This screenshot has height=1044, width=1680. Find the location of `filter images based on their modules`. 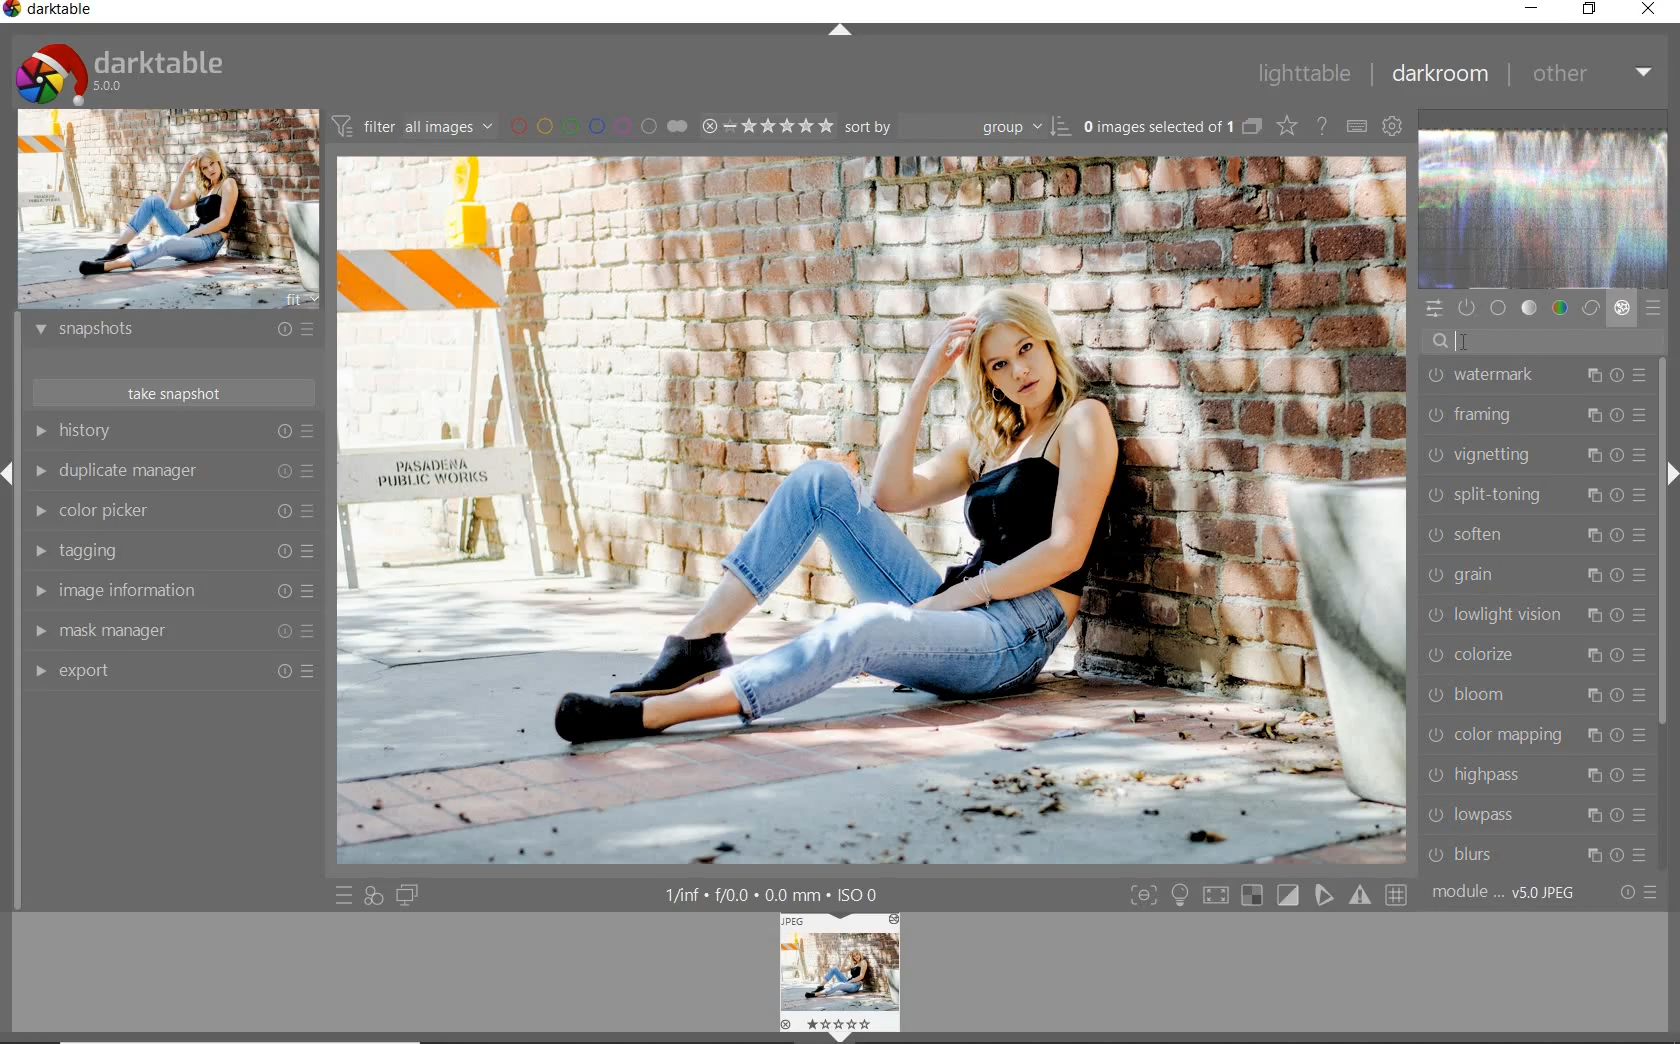

filter images based on their modules is located at coordinates (416, 128).